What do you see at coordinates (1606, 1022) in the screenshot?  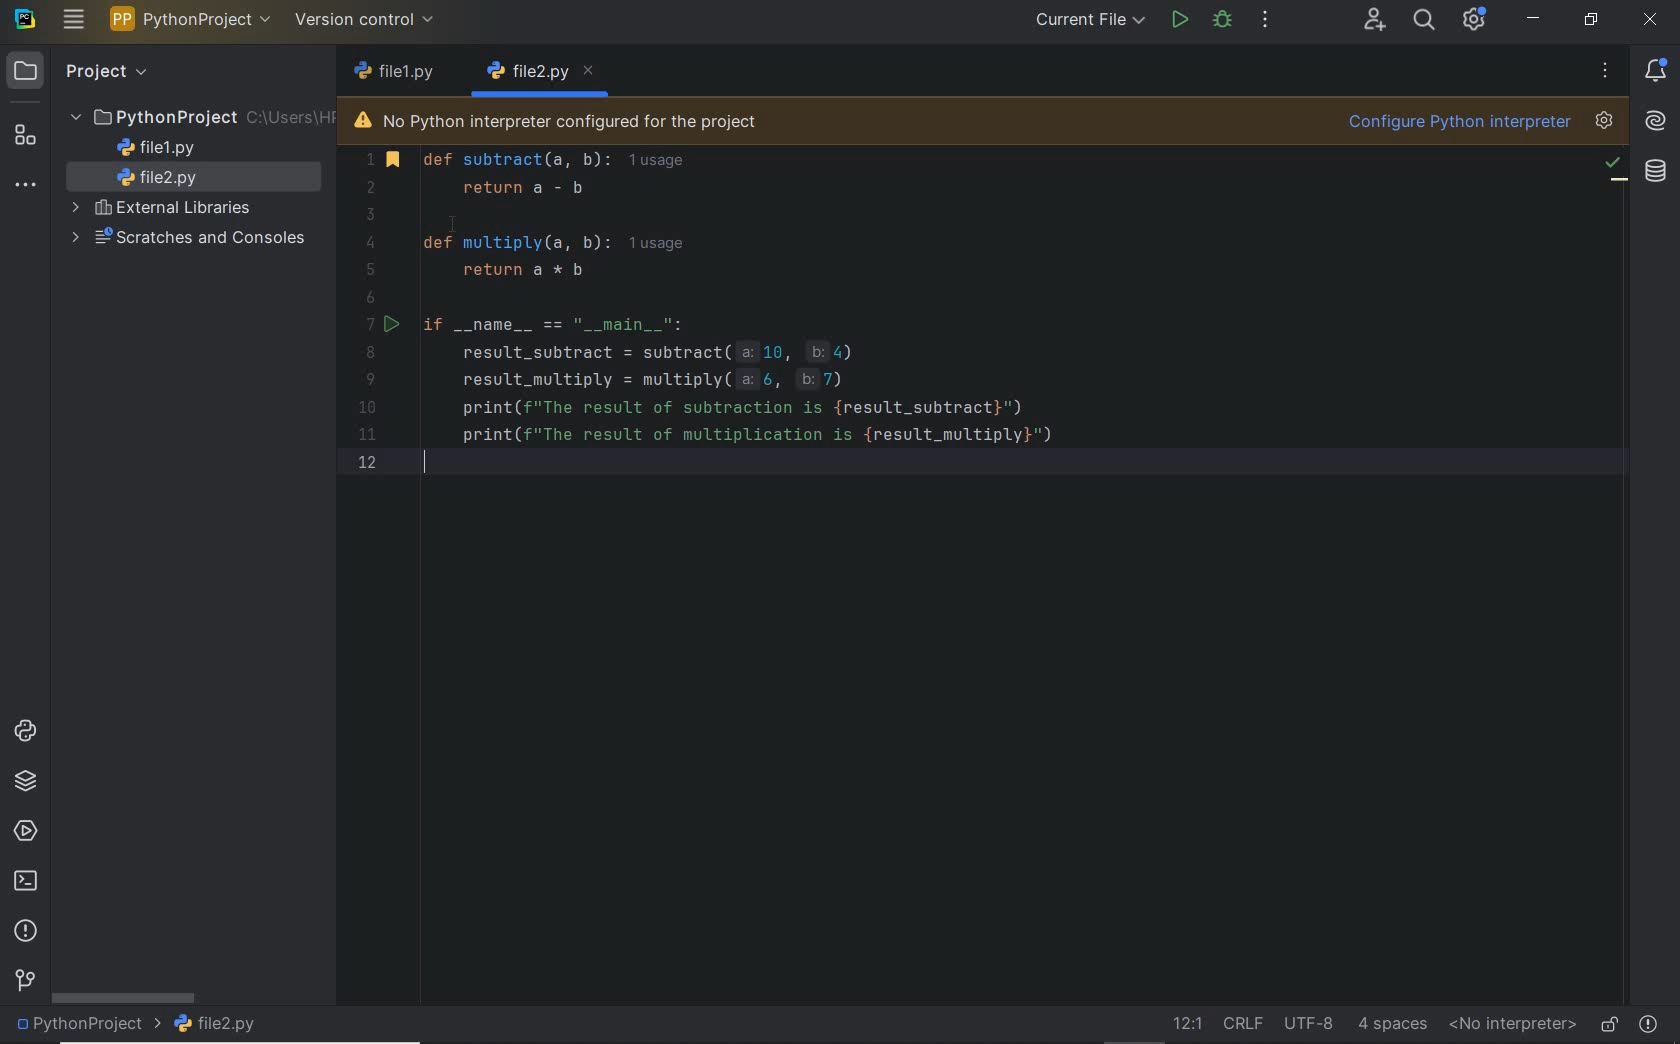 I see `make file ready only` at bounding box center [1606, 1022].